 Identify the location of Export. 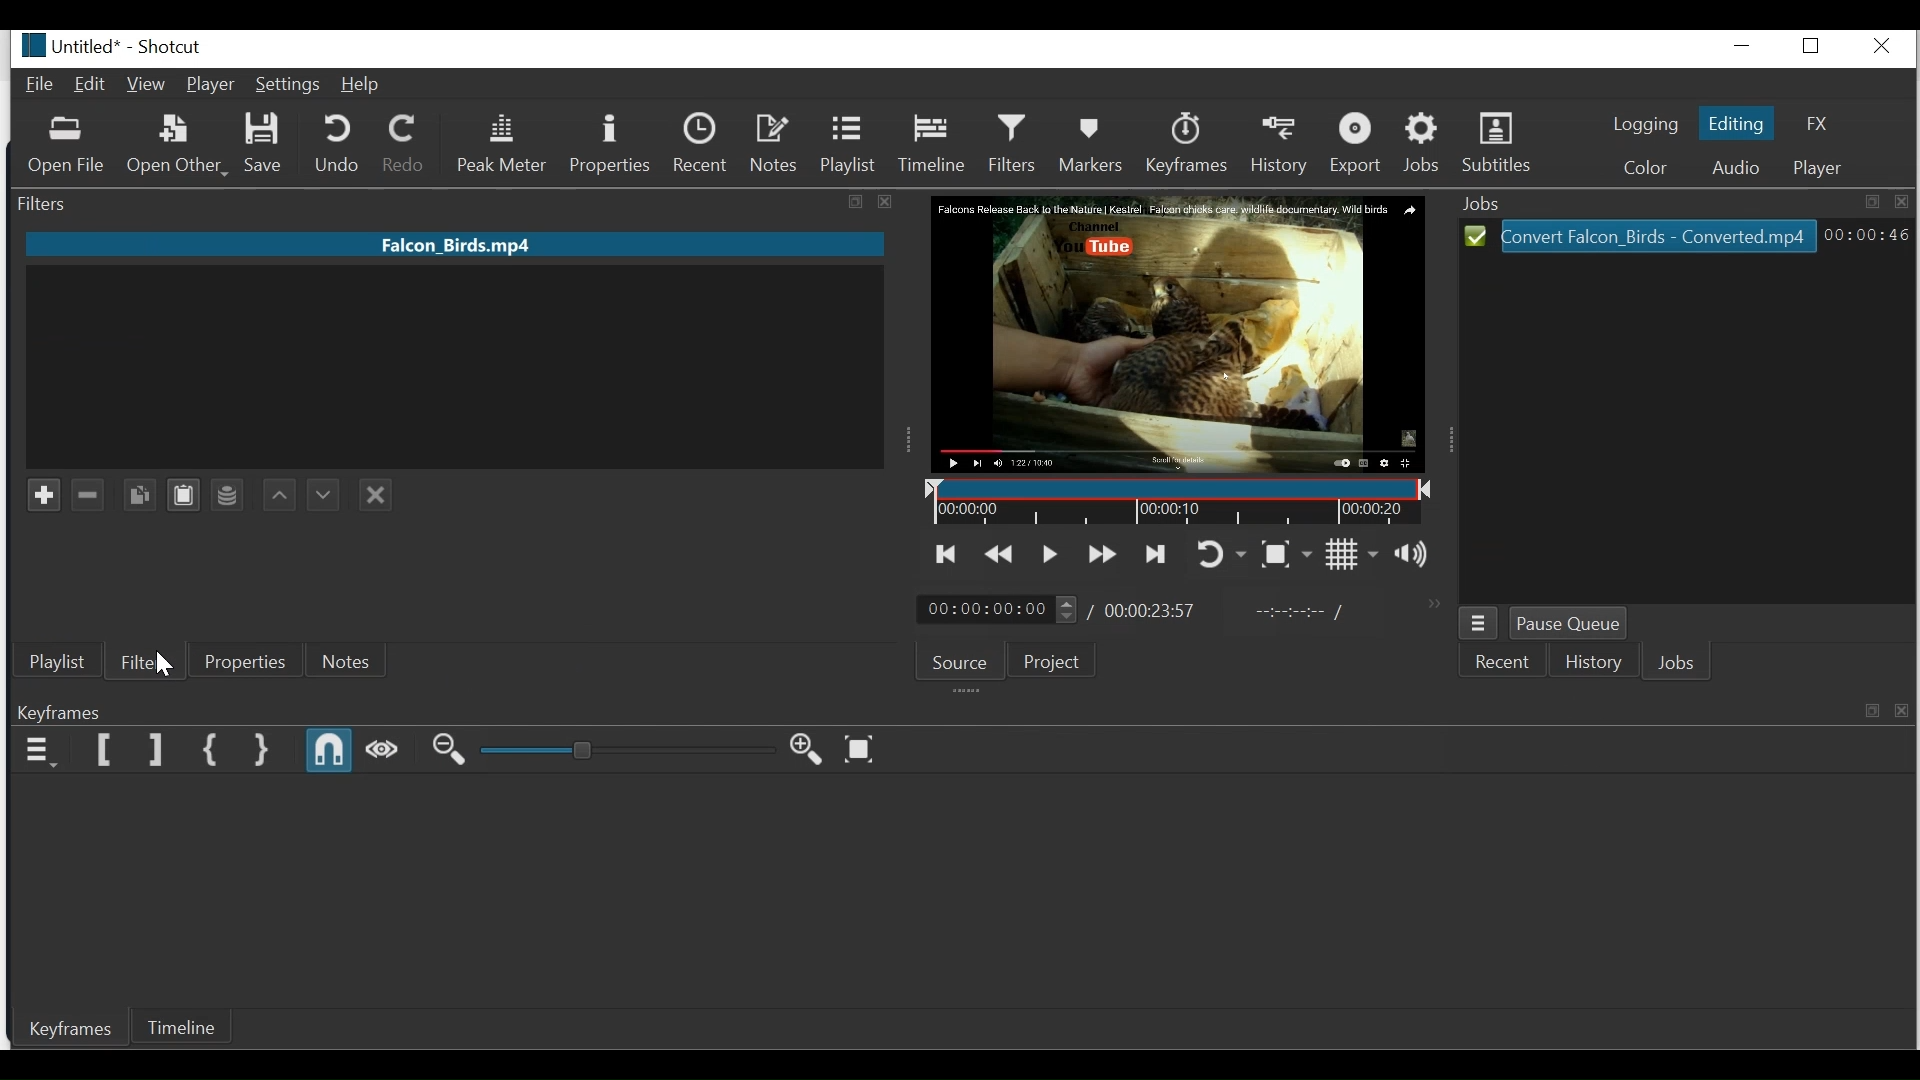
(1360, 145).